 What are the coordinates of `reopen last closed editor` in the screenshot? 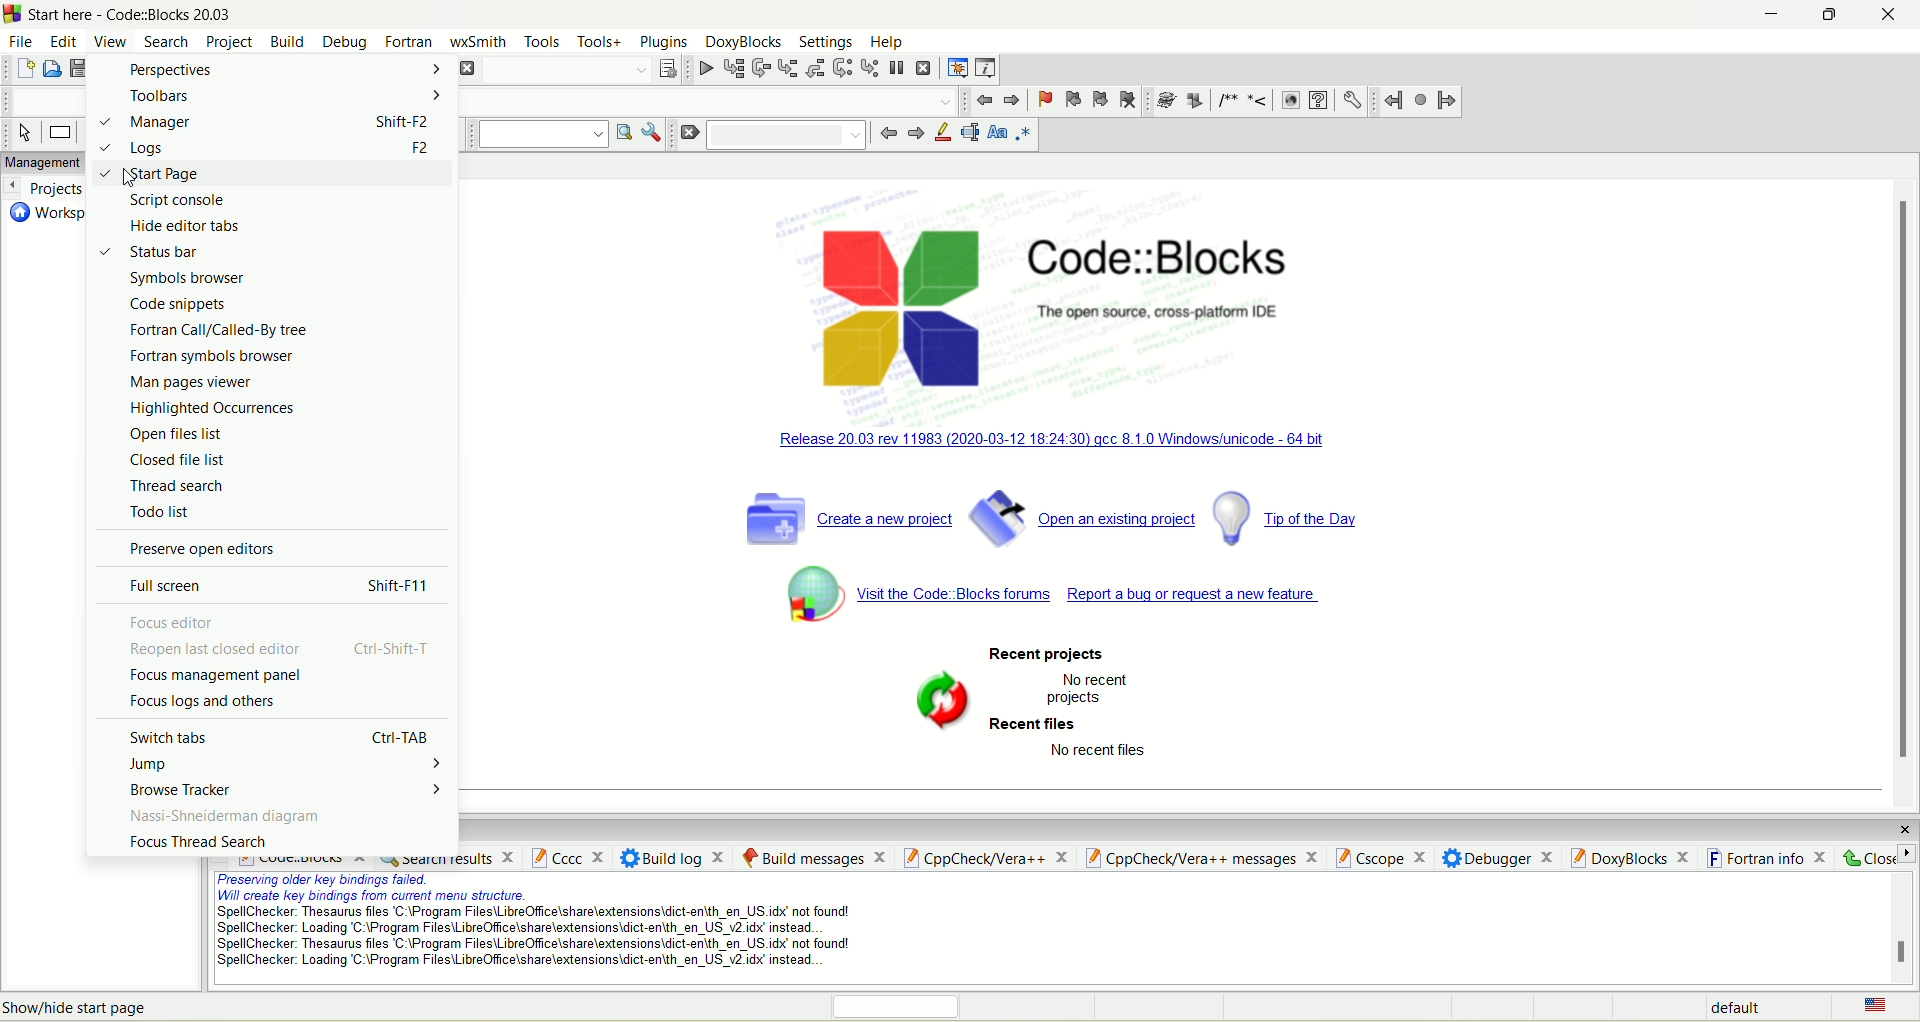 It's located at (281, 649).